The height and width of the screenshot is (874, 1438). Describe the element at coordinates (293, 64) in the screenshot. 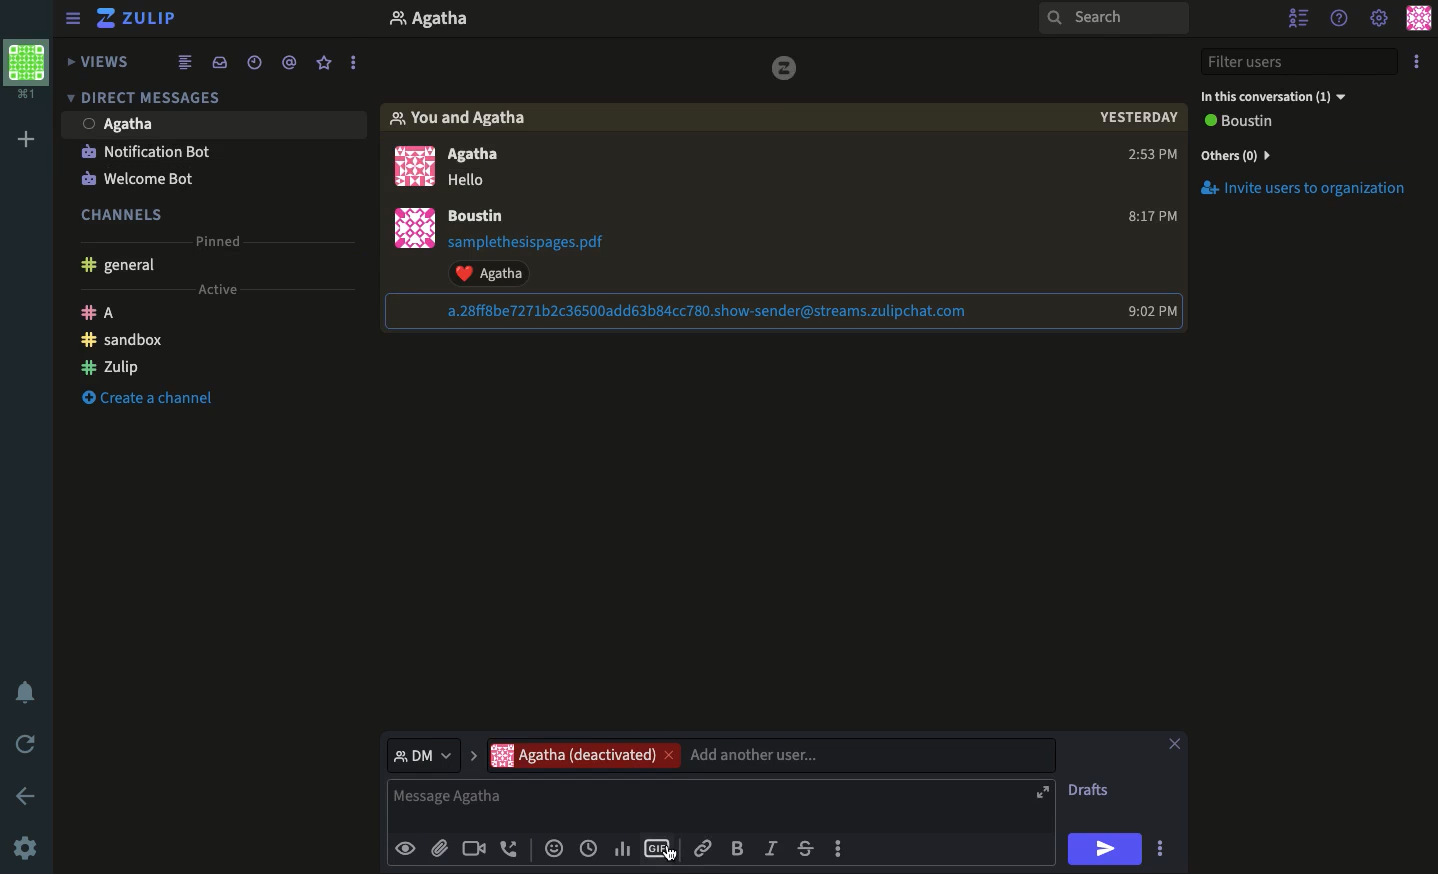

I see `thread` at that location.